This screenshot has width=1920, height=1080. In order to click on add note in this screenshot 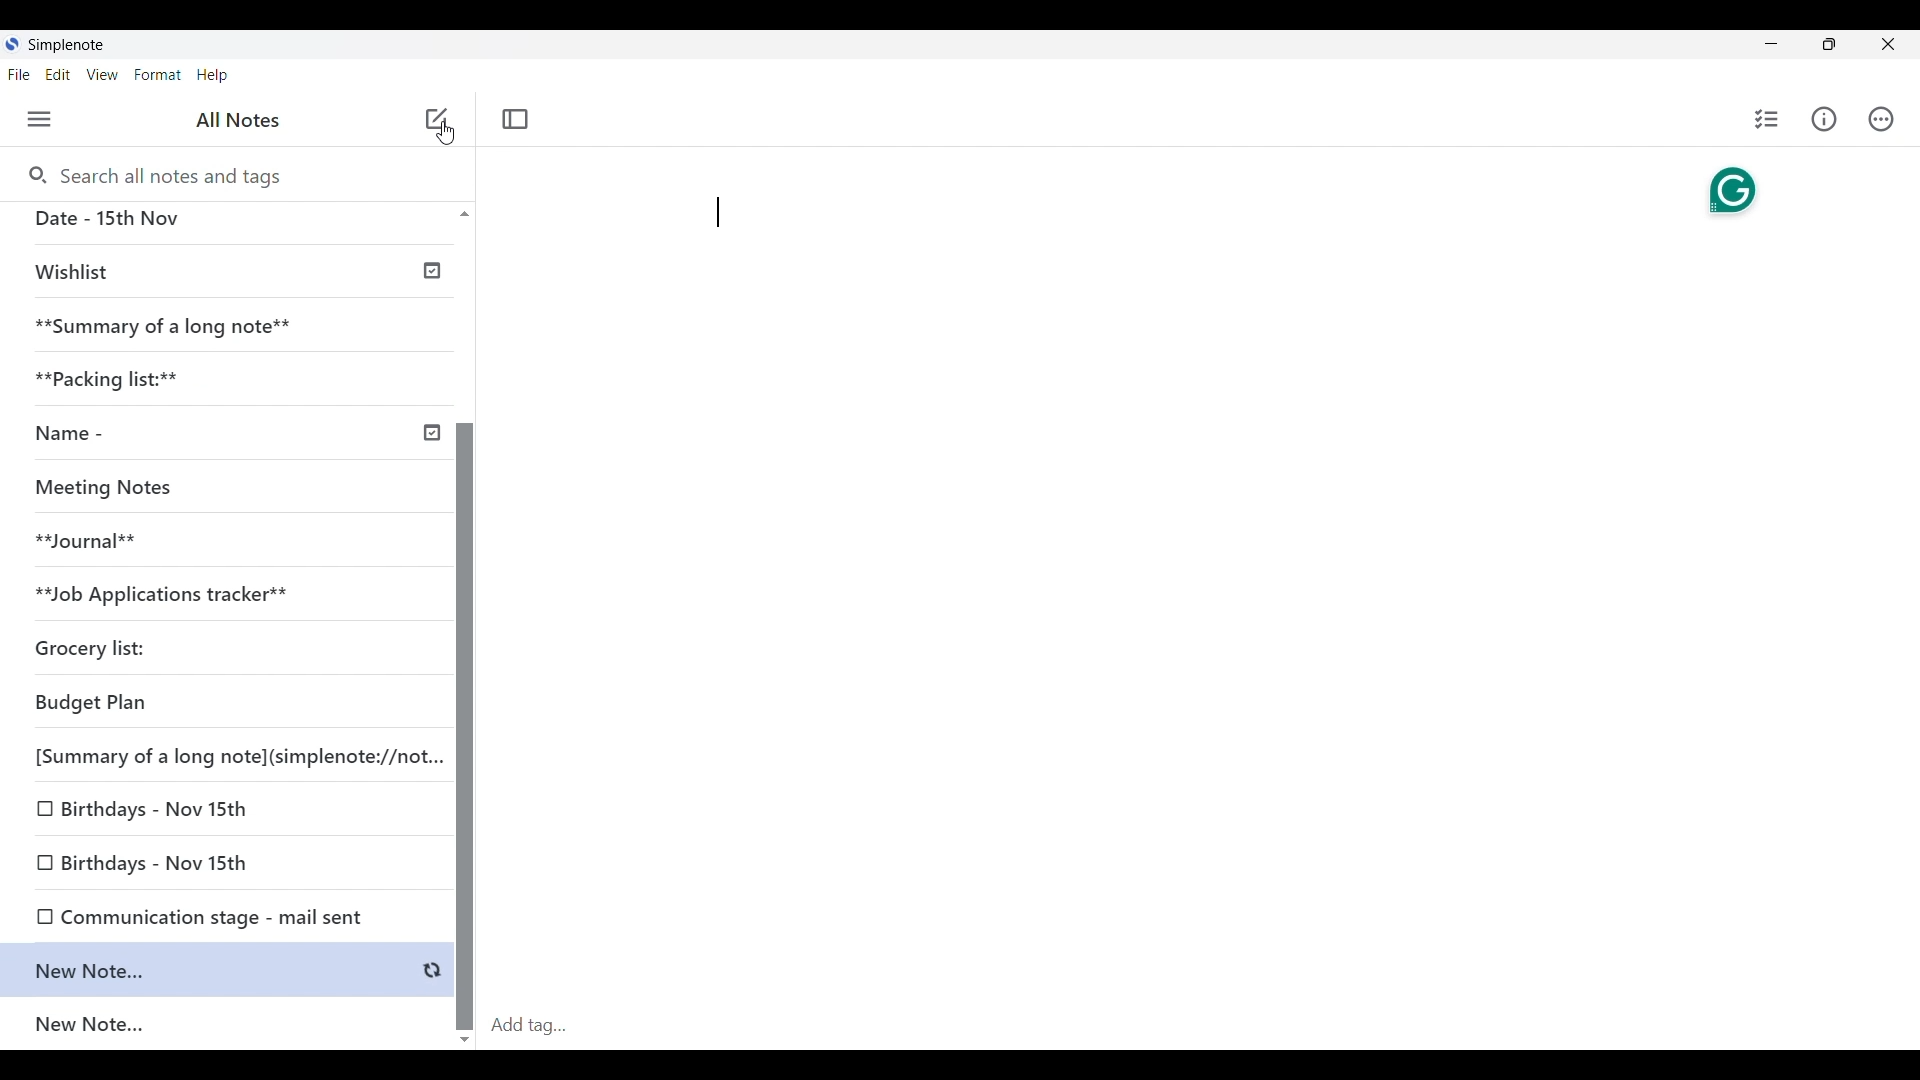, I will do `click(434, 117)`.